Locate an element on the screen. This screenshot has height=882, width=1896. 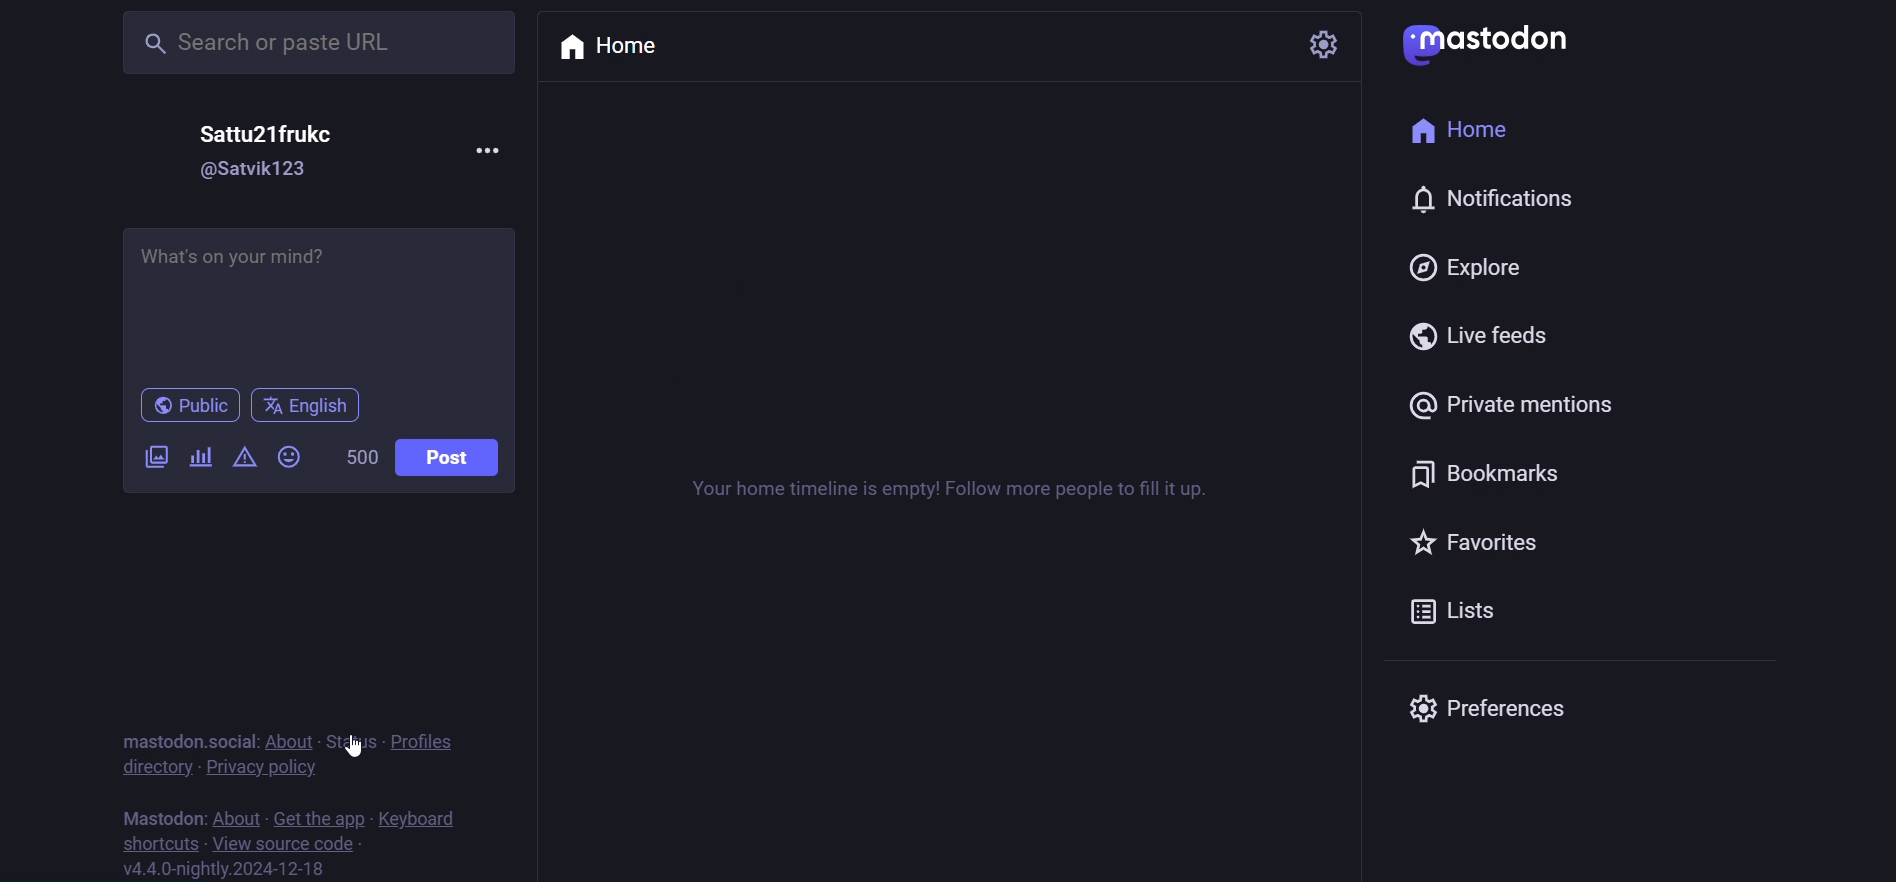
image/video is located at coordinates (156, 455).